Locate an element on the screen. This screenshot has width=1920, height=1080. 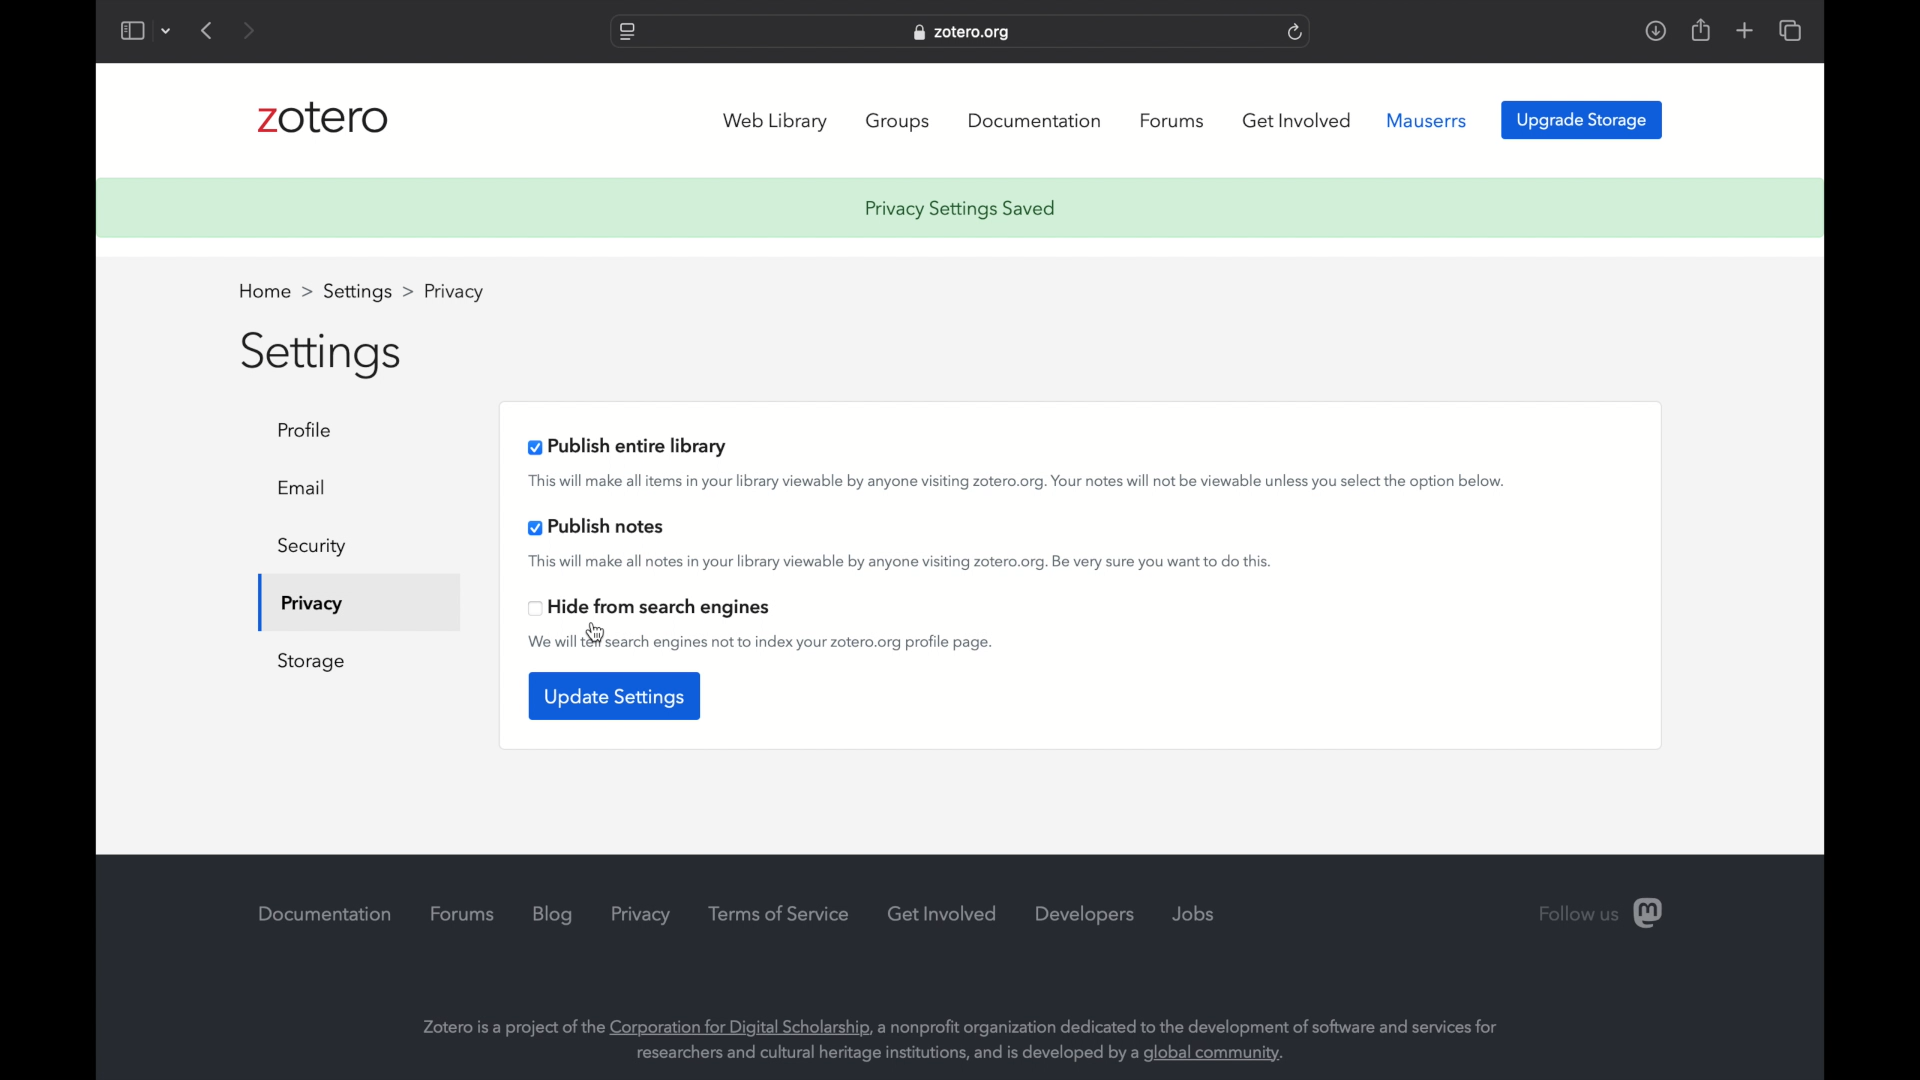
zotero is located at coordinates (323, 117).